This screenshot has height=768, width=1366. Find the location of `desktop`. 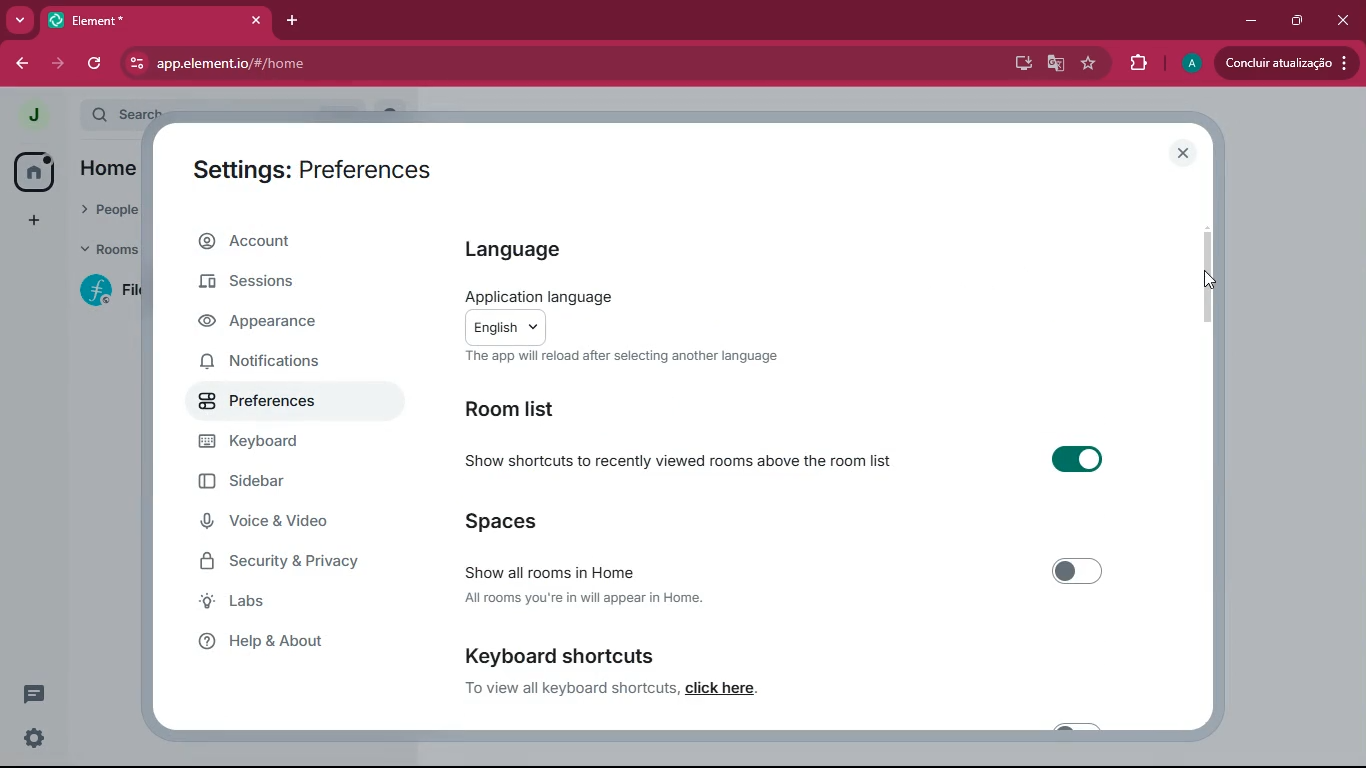

desktop is located at coordinates (1021, 64).